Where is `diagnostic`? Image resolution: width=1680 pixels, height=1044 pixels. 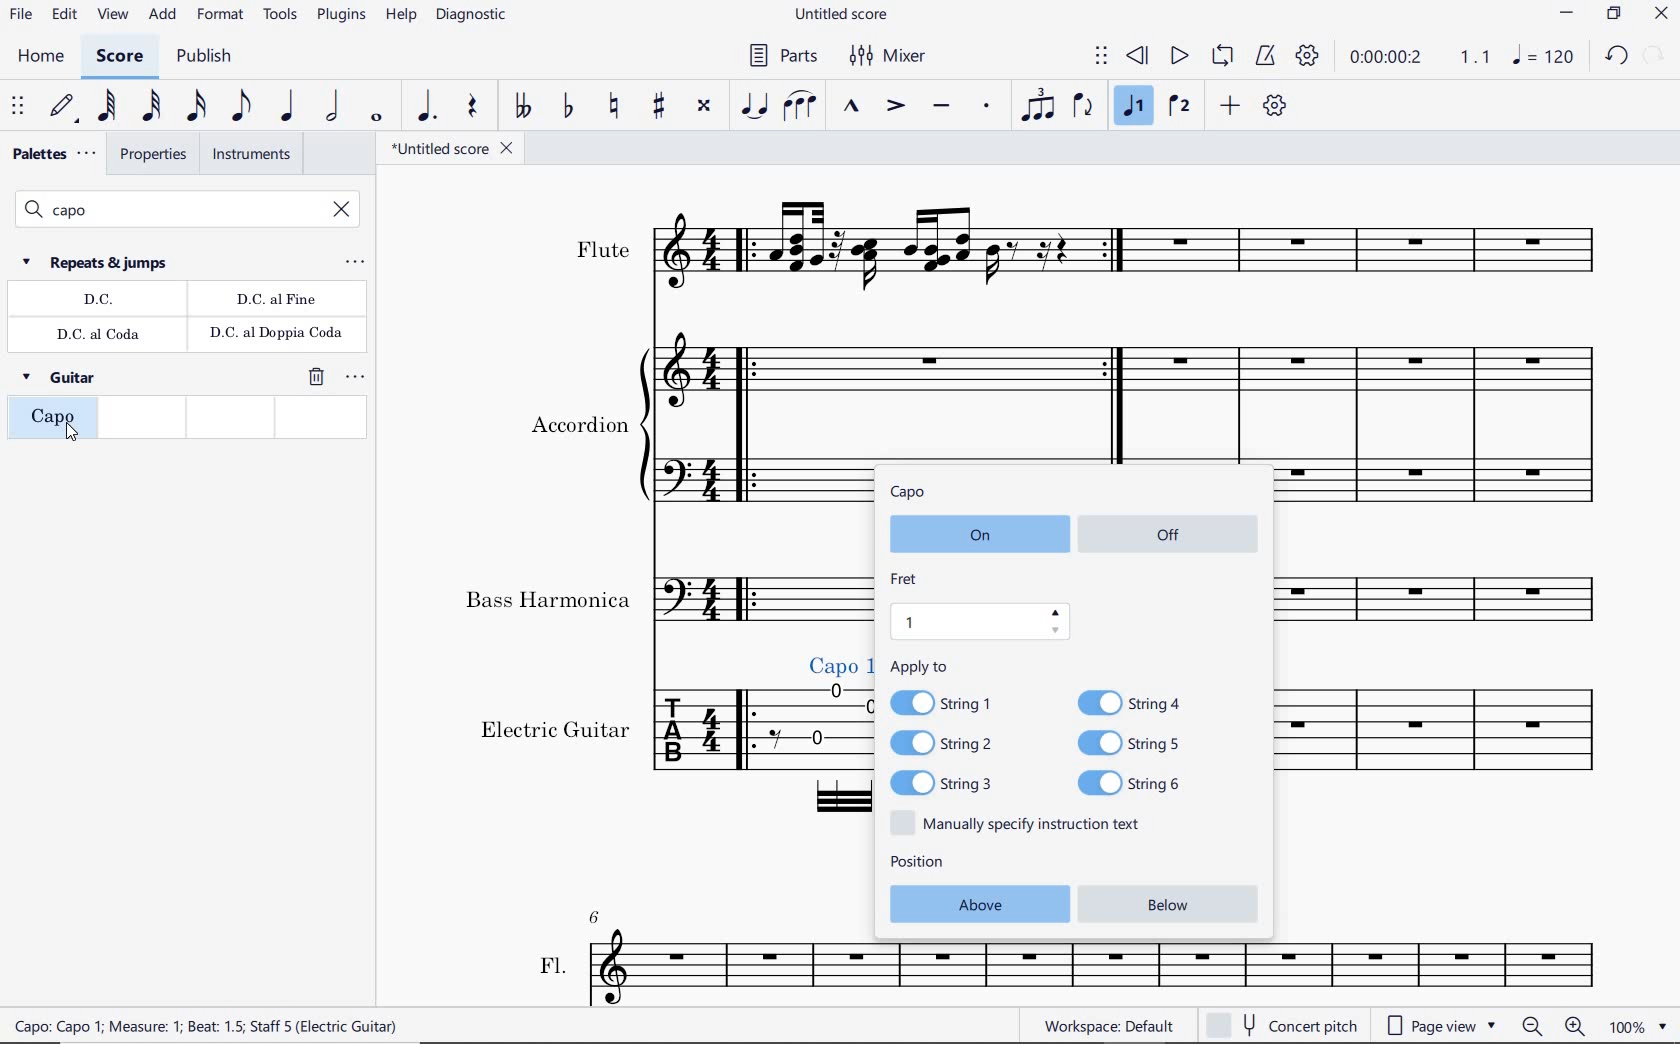
diagnostic is located at coordinates (470, 18).